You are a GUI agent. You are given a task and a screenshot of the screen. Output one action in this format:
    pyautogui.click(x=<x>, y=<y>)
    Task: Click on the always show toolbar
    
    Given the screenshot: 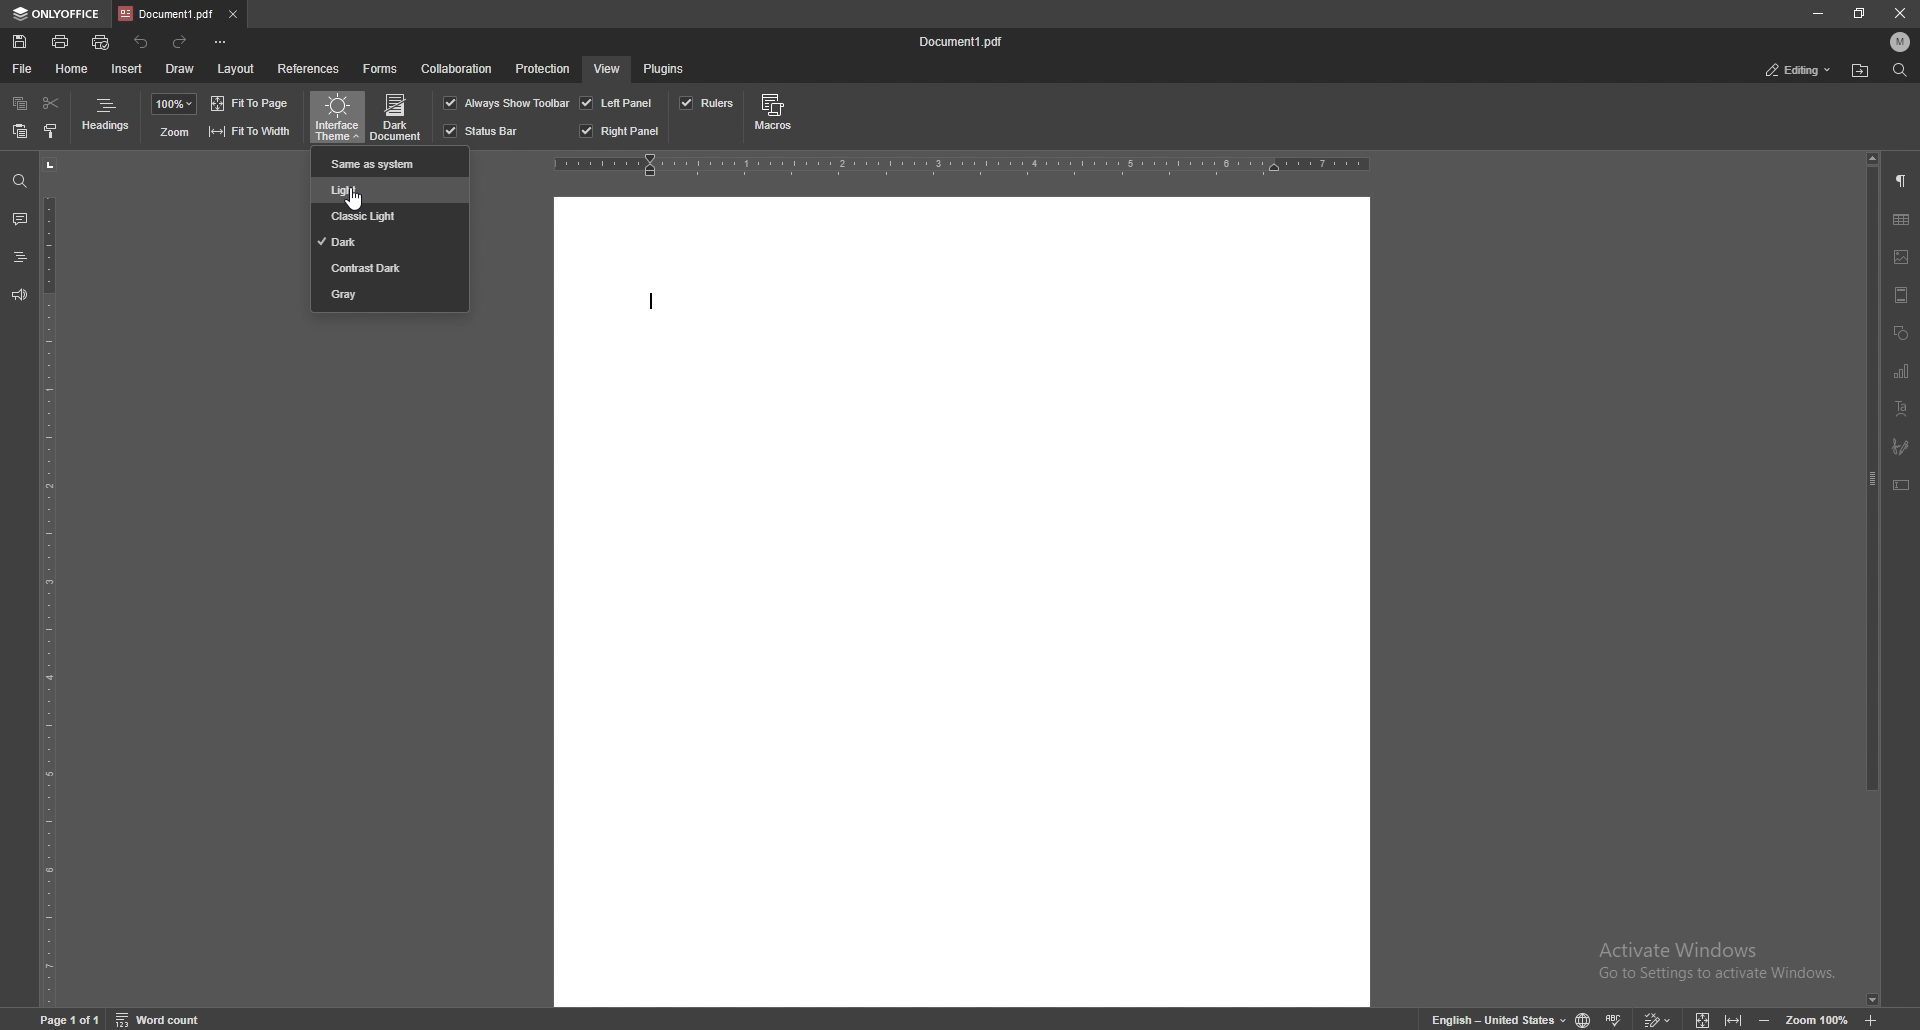 What is the action you would take?
    pyautogui.click(x=504, y=103)
    